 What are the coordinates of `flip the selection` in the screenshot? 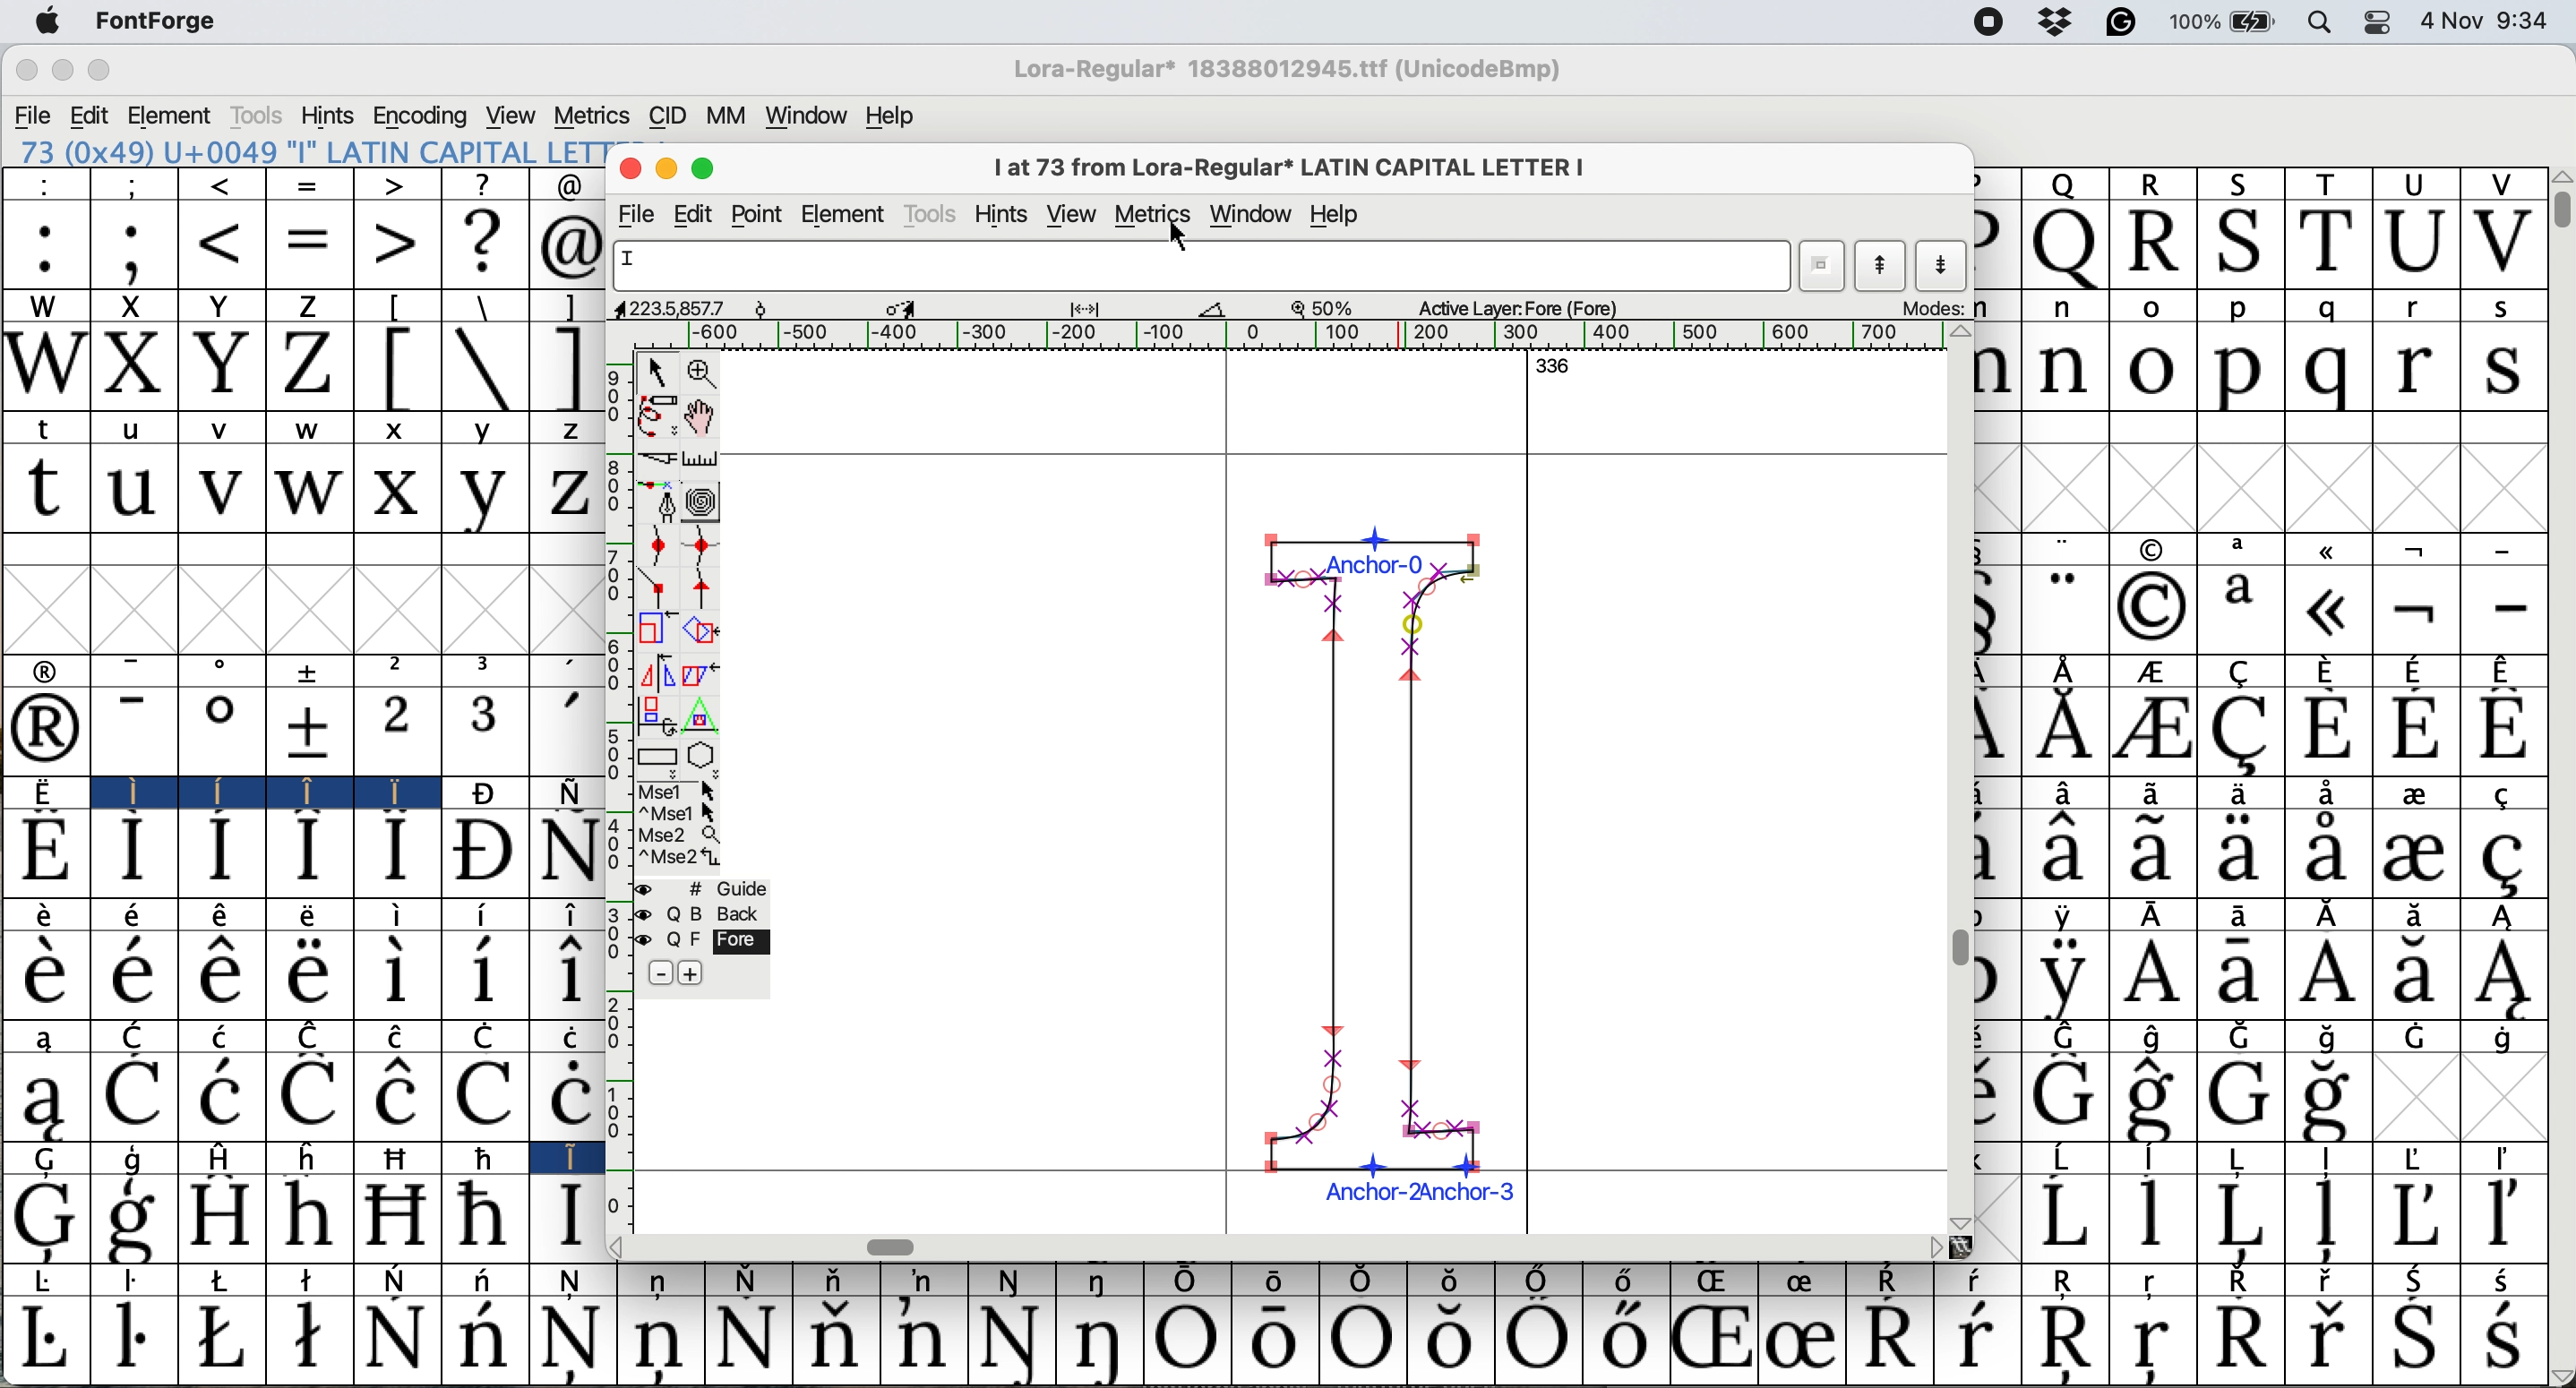 It's located at (654, 671).